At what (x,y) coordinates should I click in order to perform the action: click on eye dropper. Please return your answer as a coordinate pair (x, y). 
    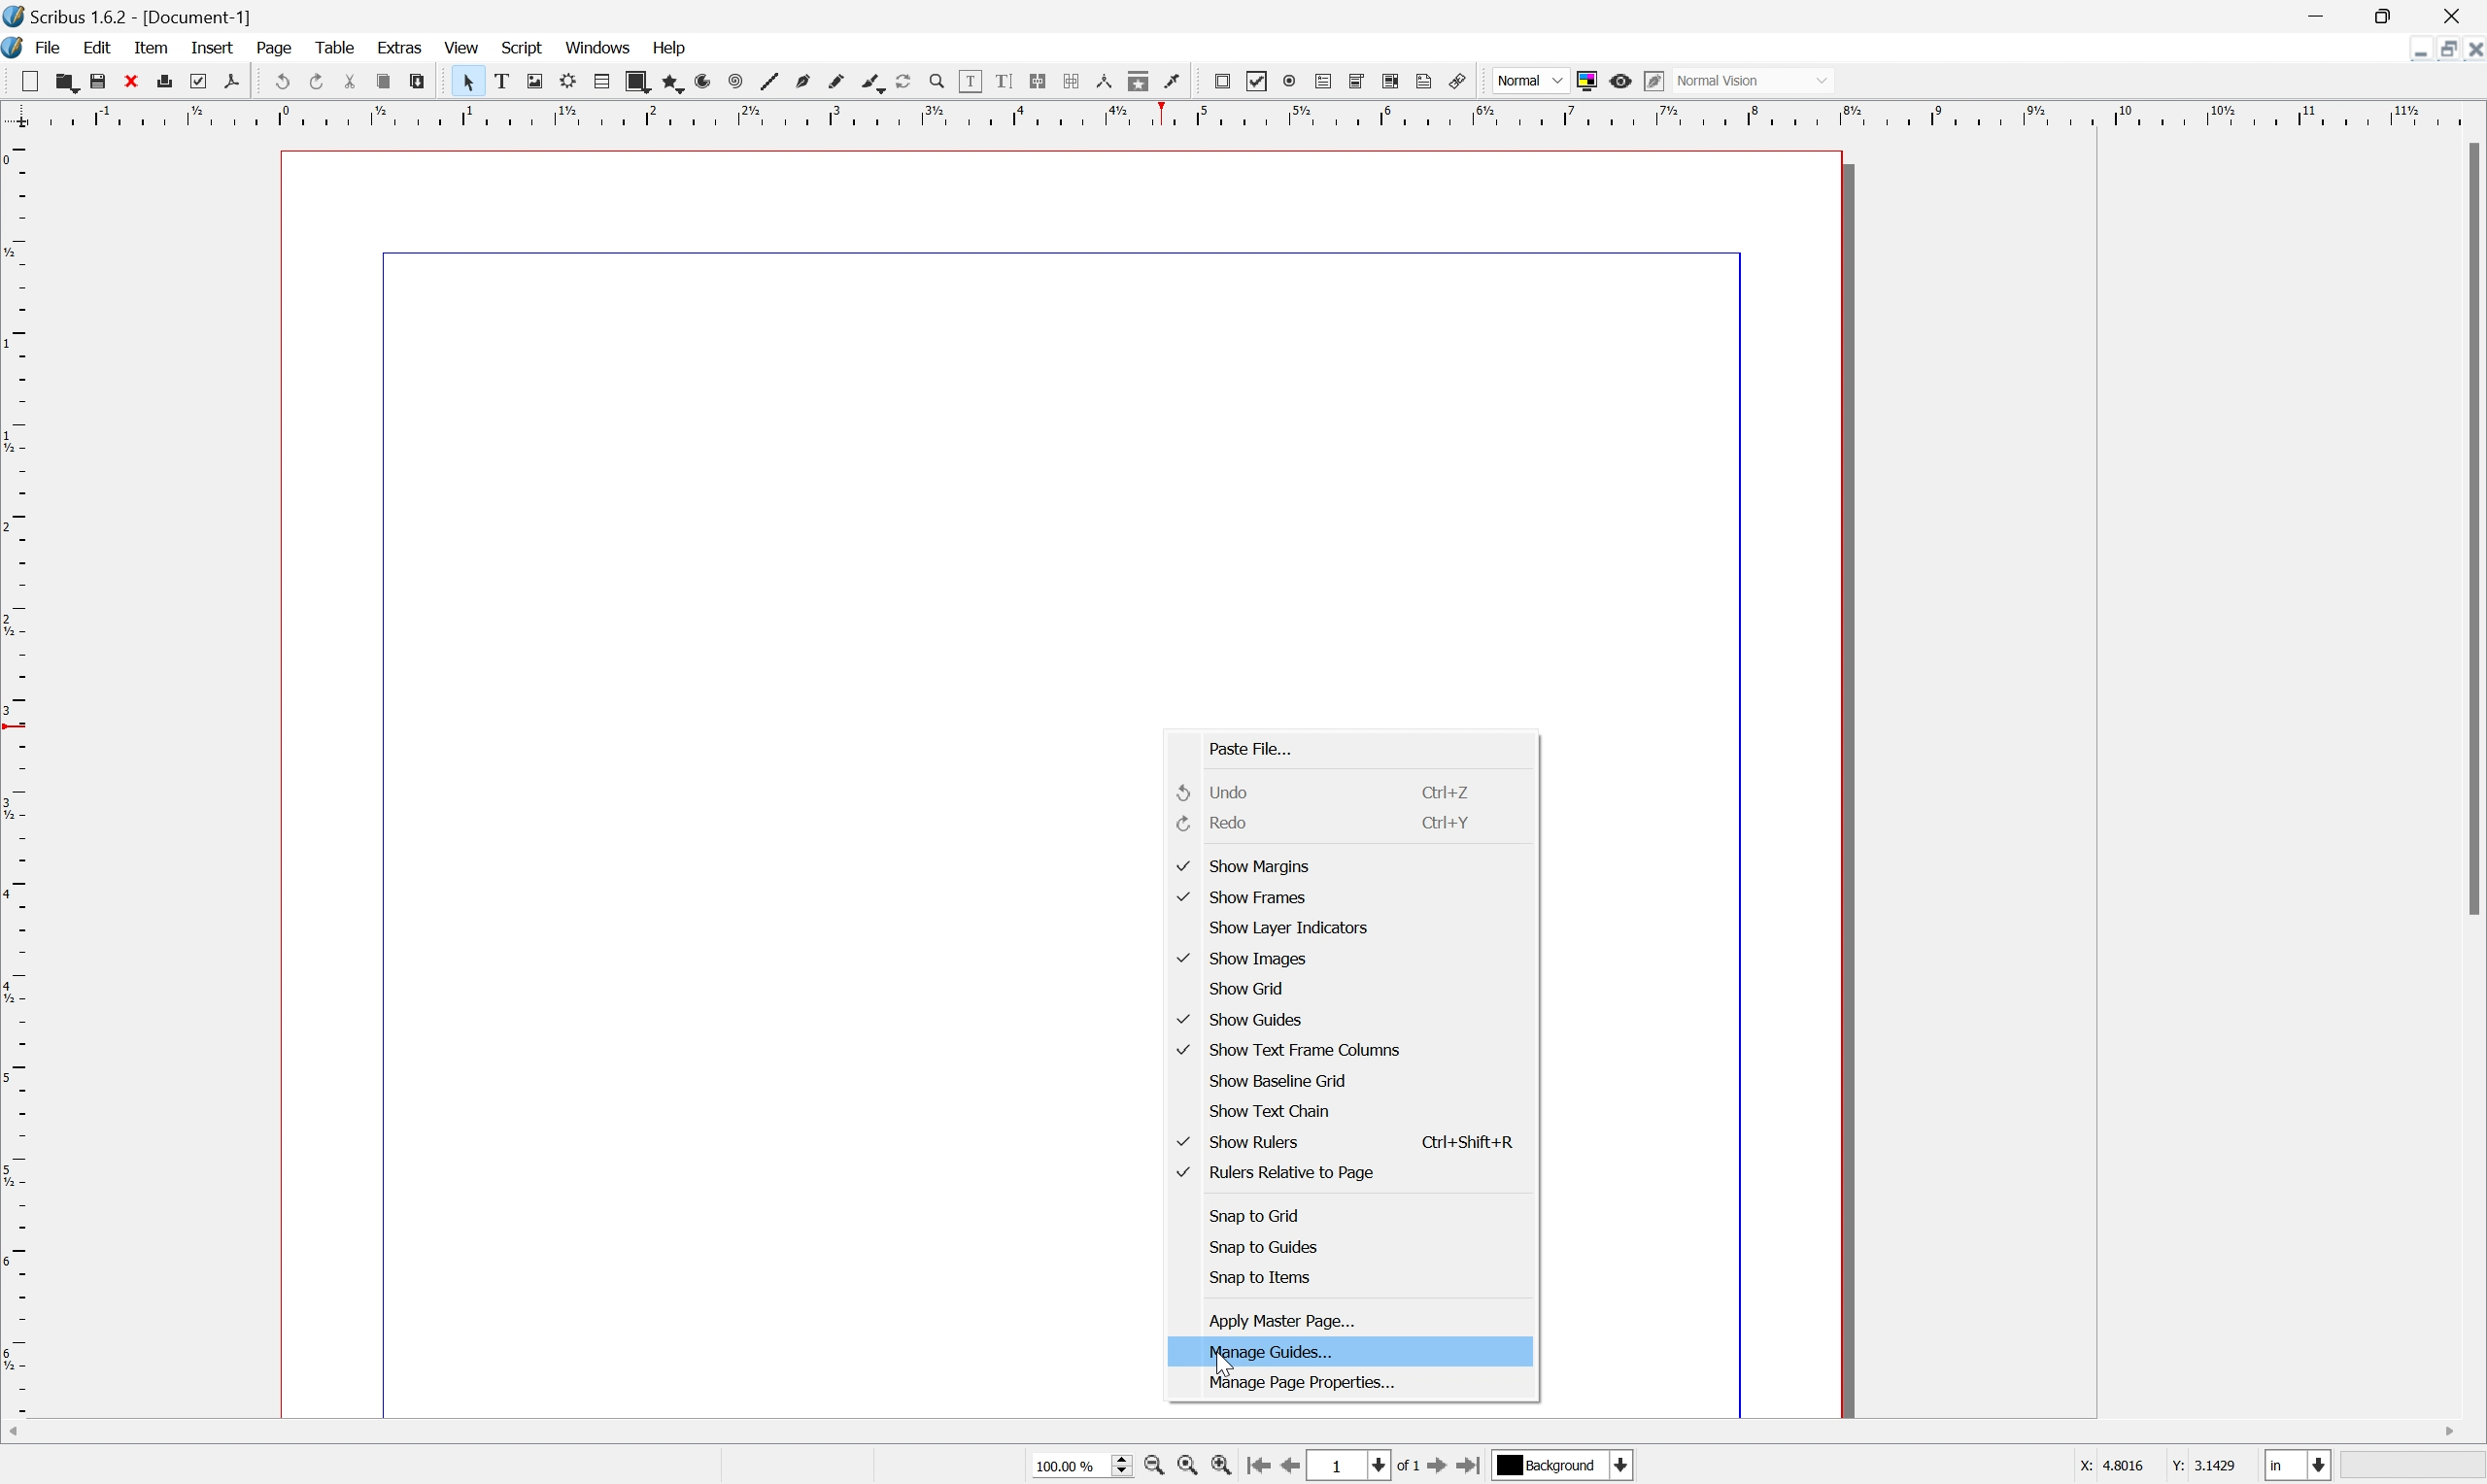
    Looking at the image, I should click on (1174, 83).